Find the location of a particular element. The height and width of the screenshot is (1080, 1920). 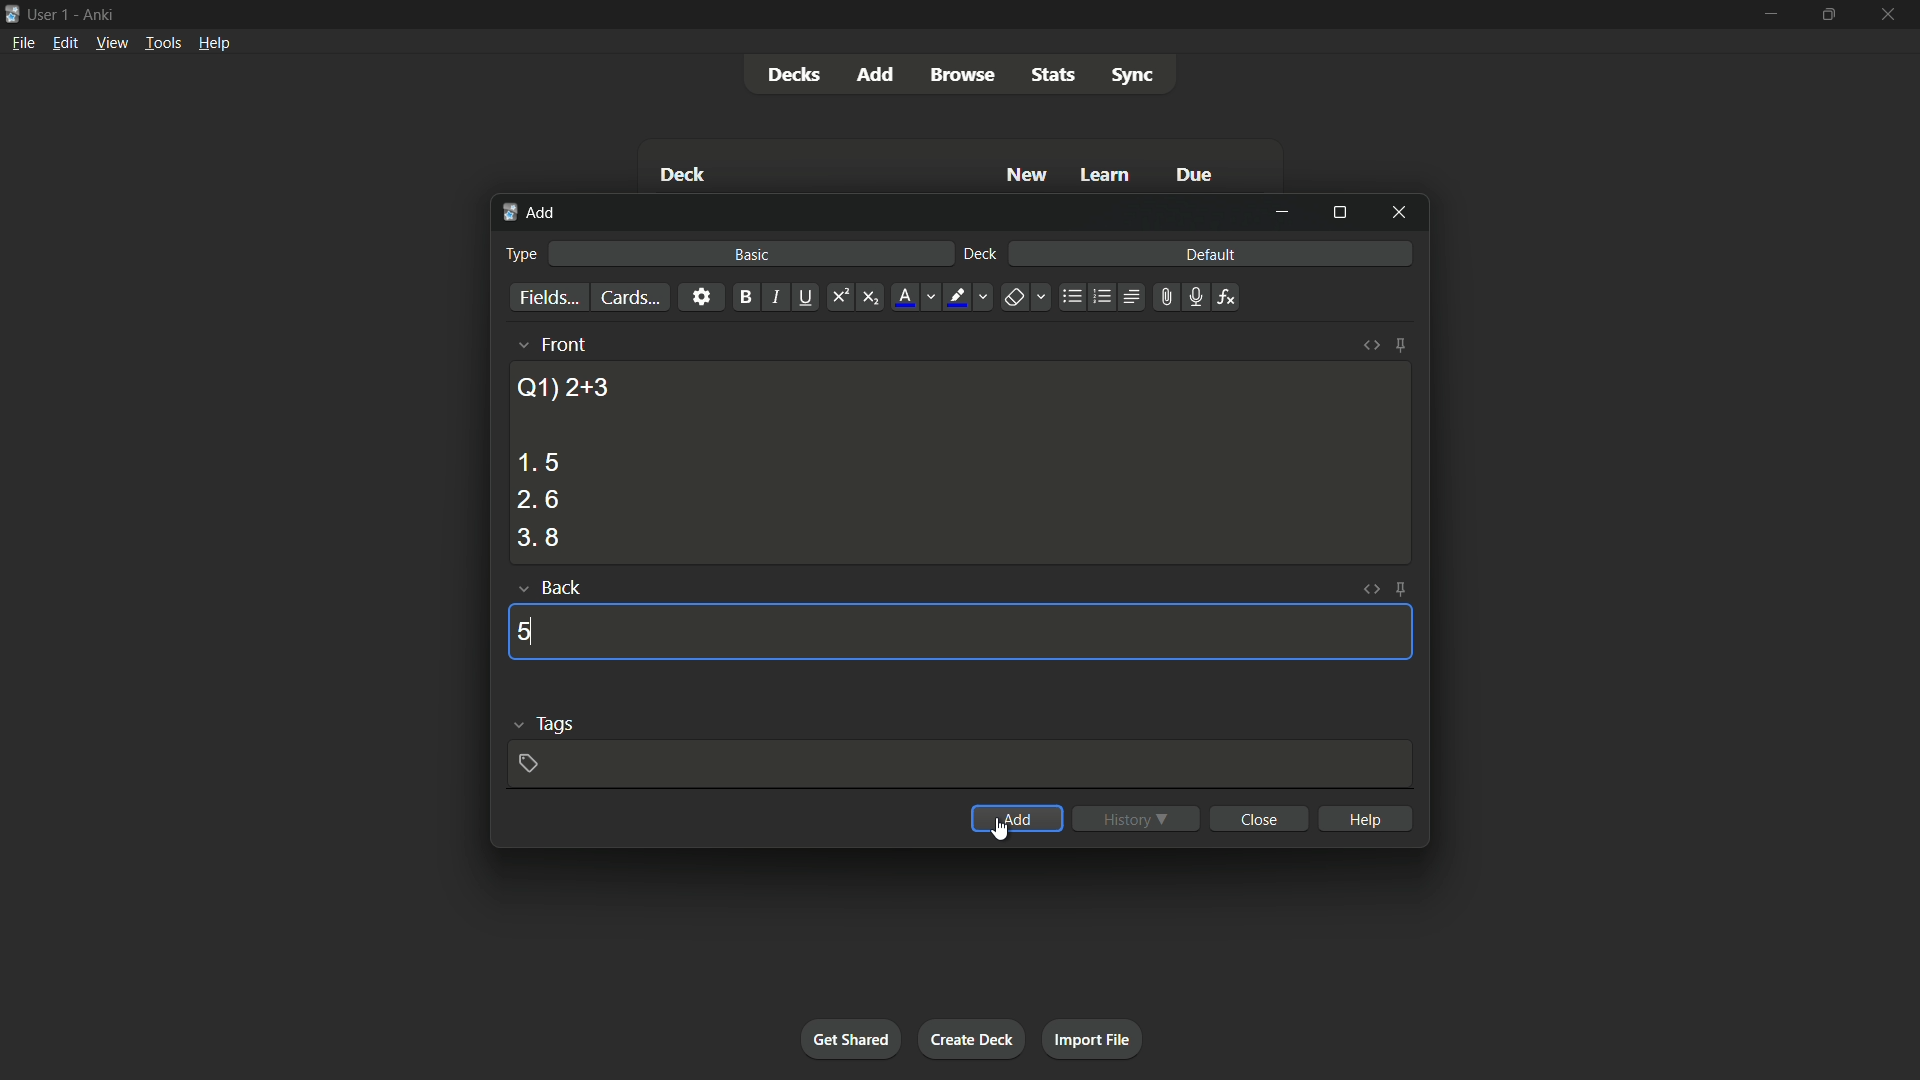

toggle html editor is located at coordinates (1372, 345).